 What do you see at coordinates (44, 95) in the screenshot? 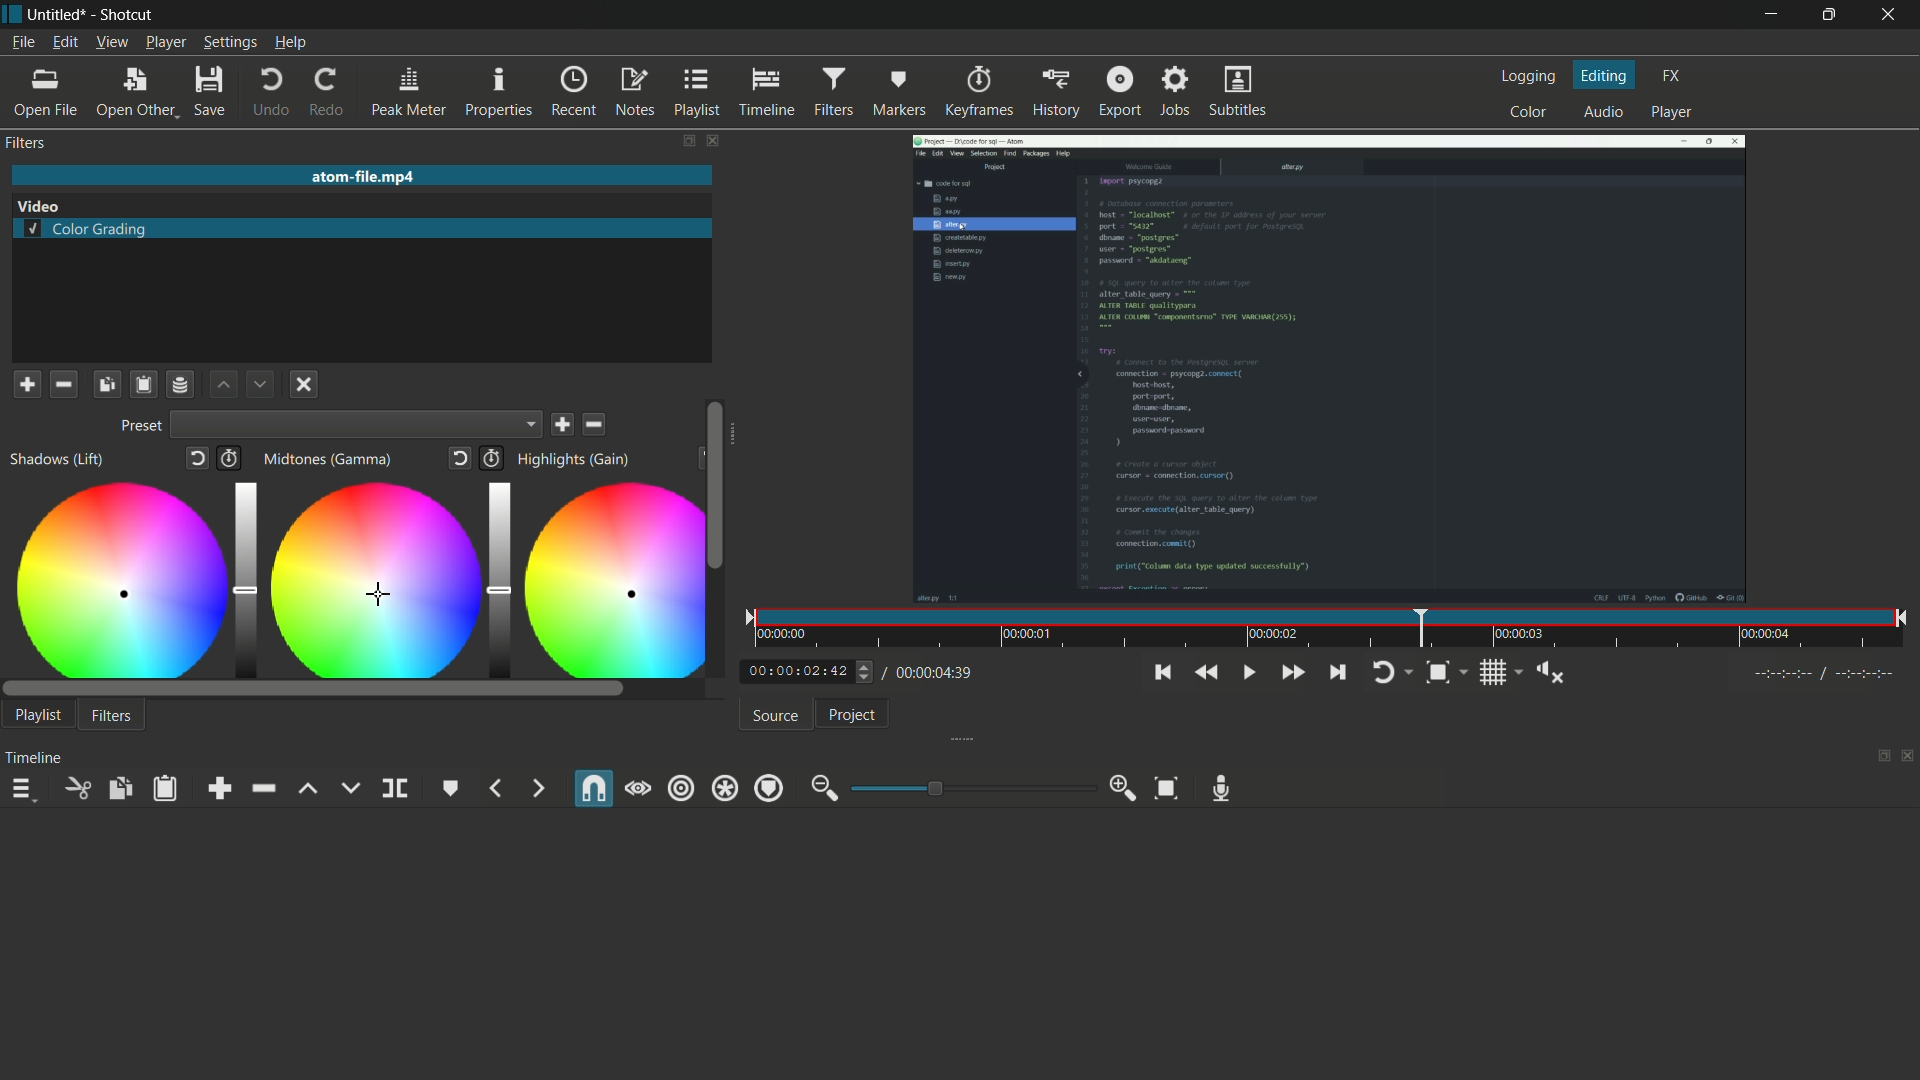
I see `open file` at bounding box center [44, 95].